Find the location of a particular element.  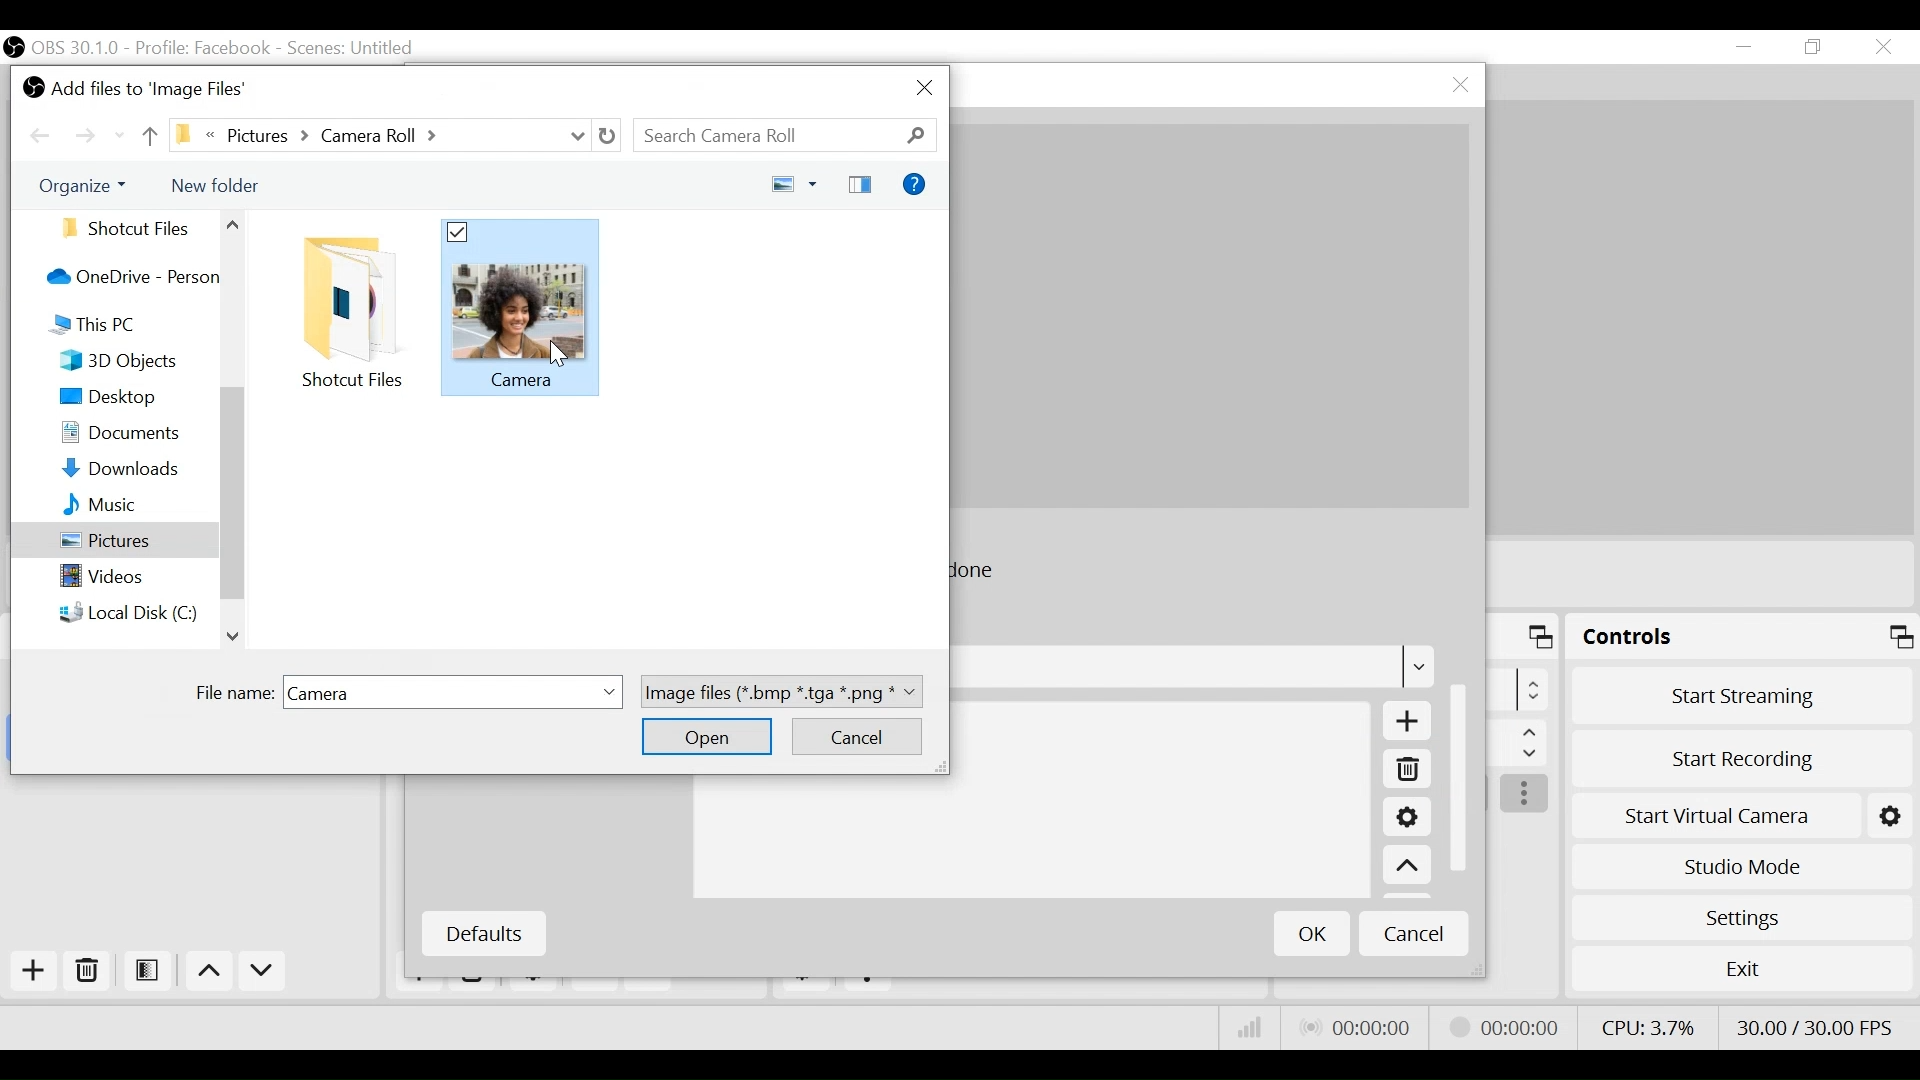

OneDrive is located at coordinates (130, 278).